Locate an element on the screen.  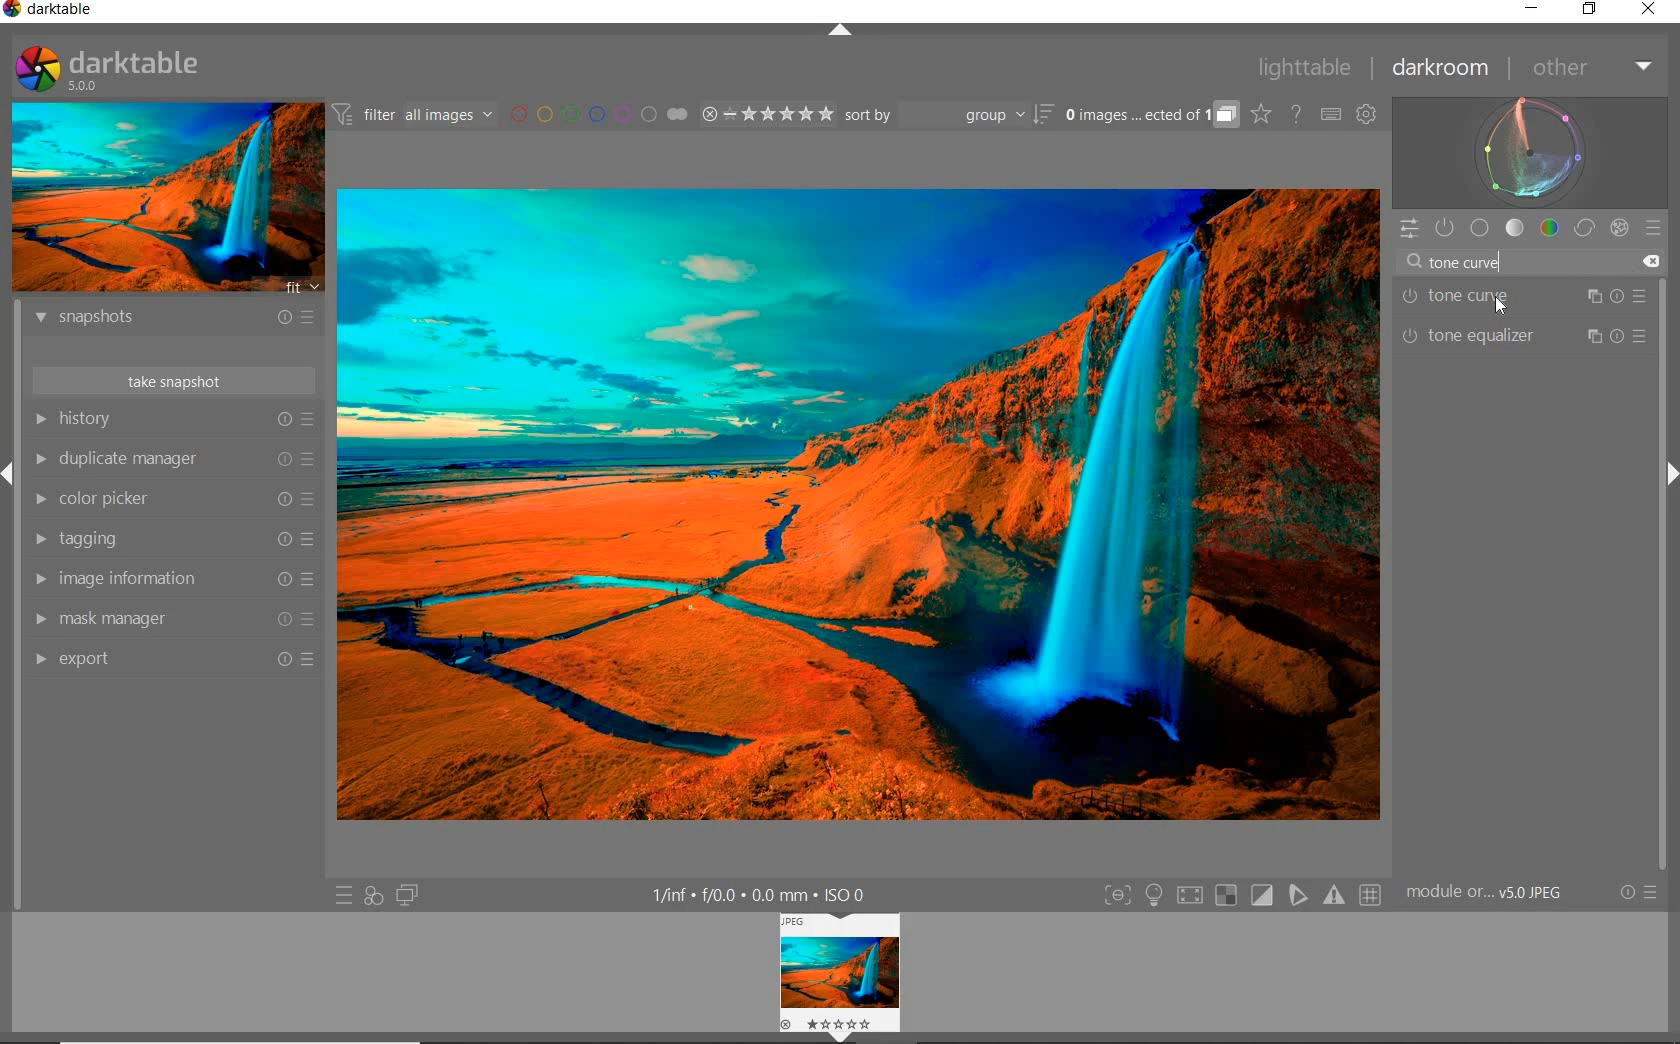
history is located at coordinates (173, 418).